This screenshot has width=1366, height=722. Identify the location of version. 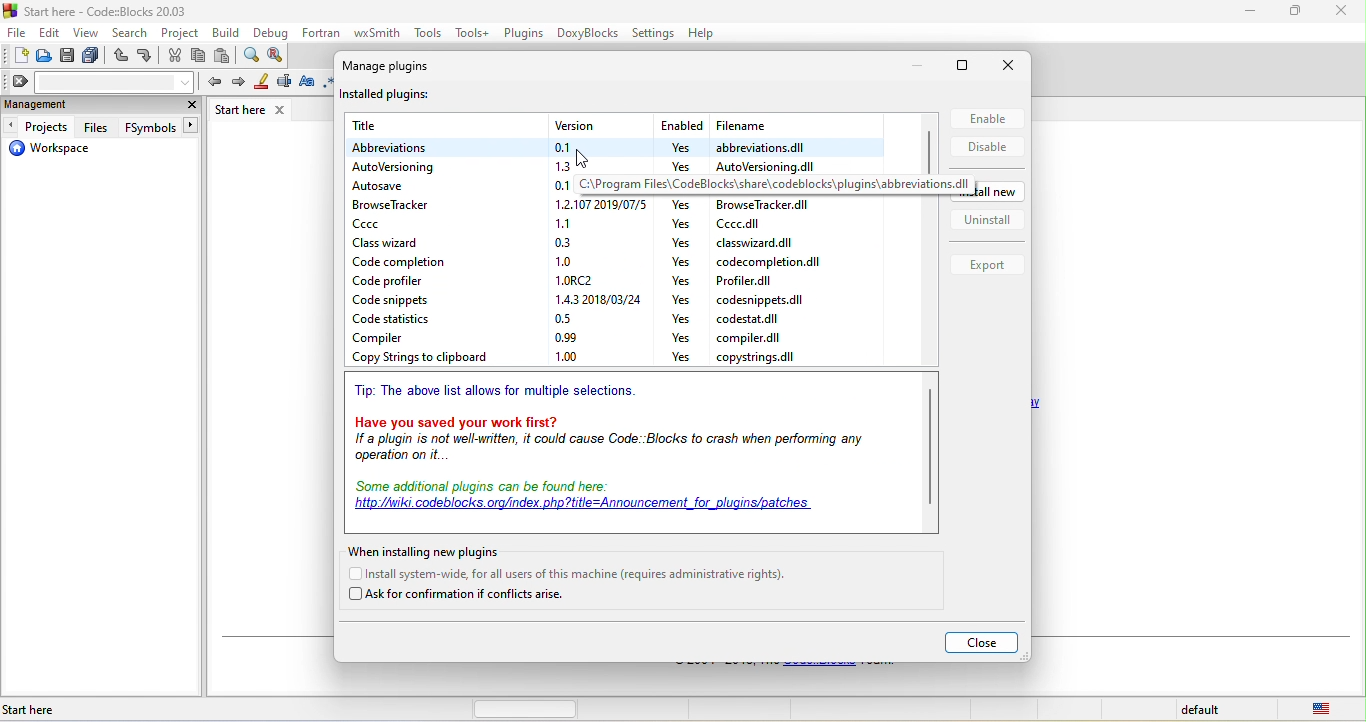
(563, 222).